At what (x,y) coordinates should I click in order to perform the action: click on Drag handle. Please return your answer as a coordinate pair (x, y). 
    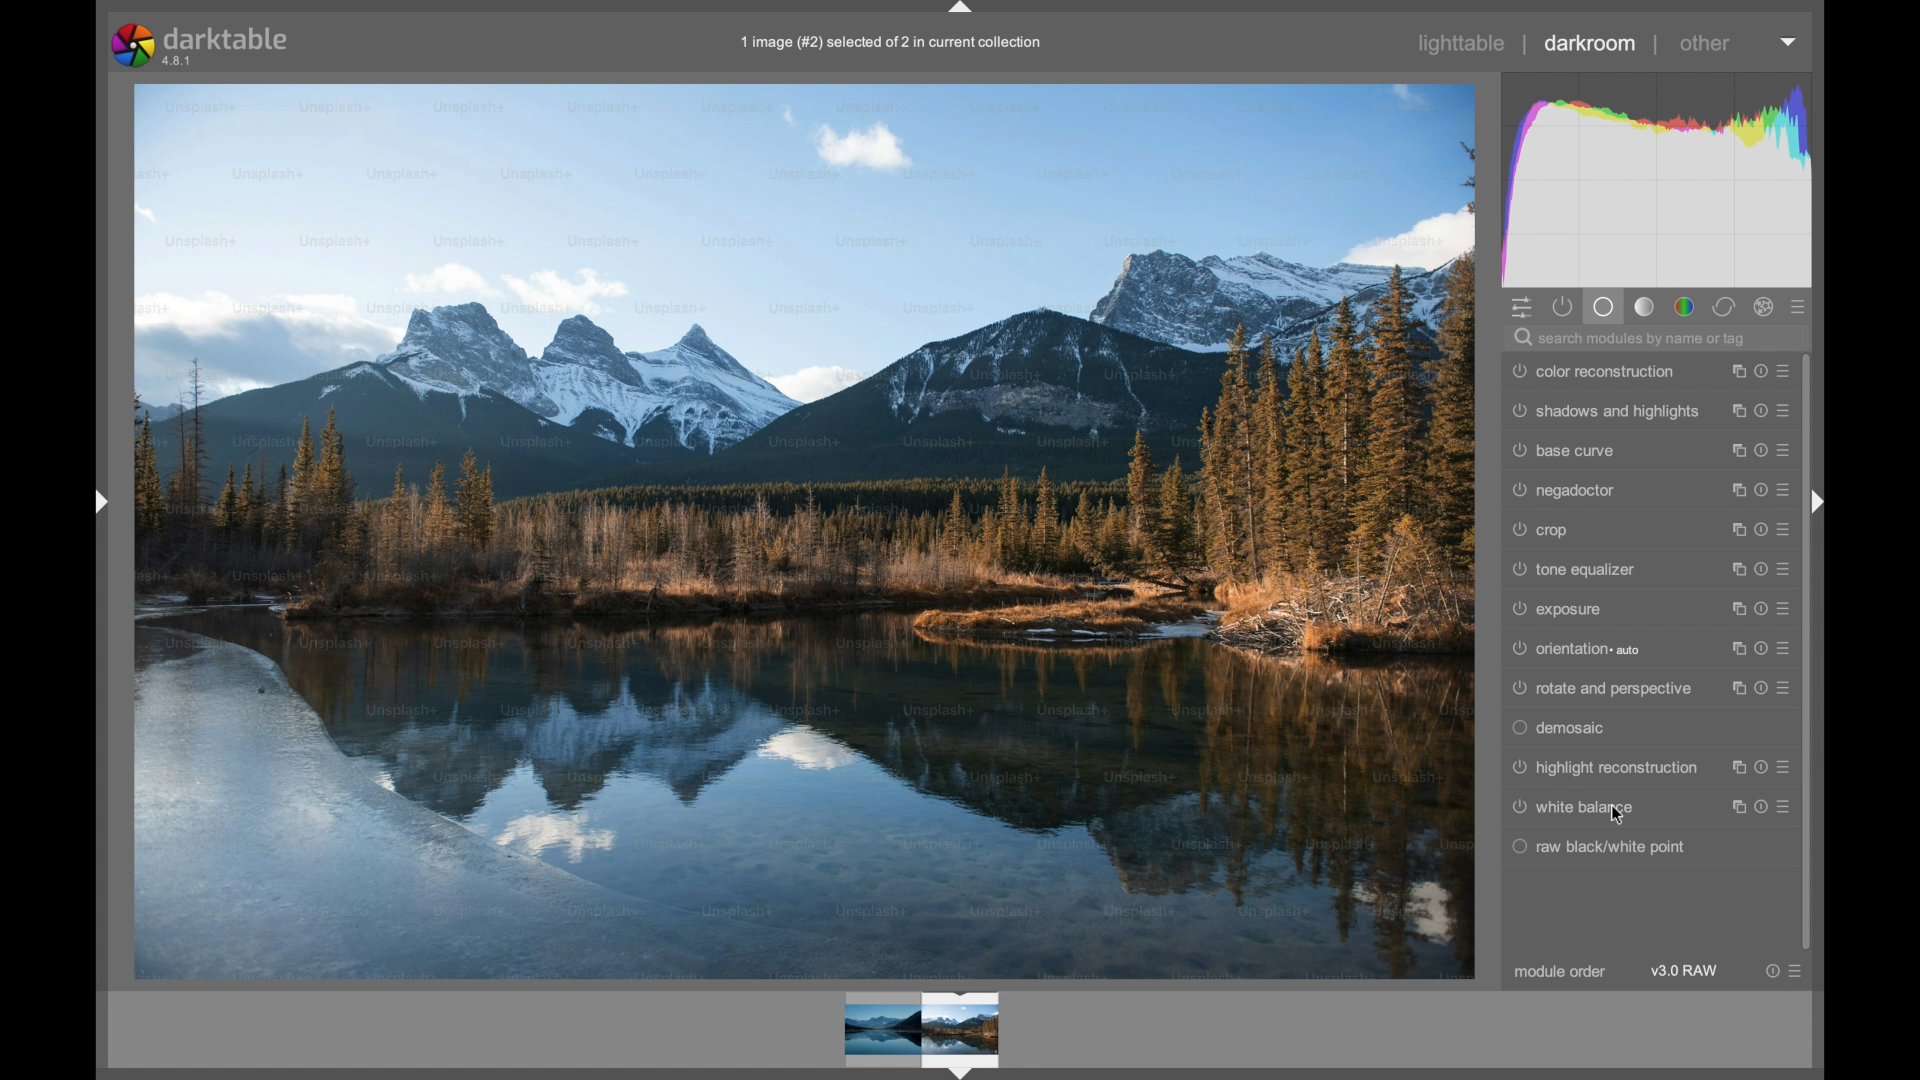
    Looking at the image, I should click on (96, 499).